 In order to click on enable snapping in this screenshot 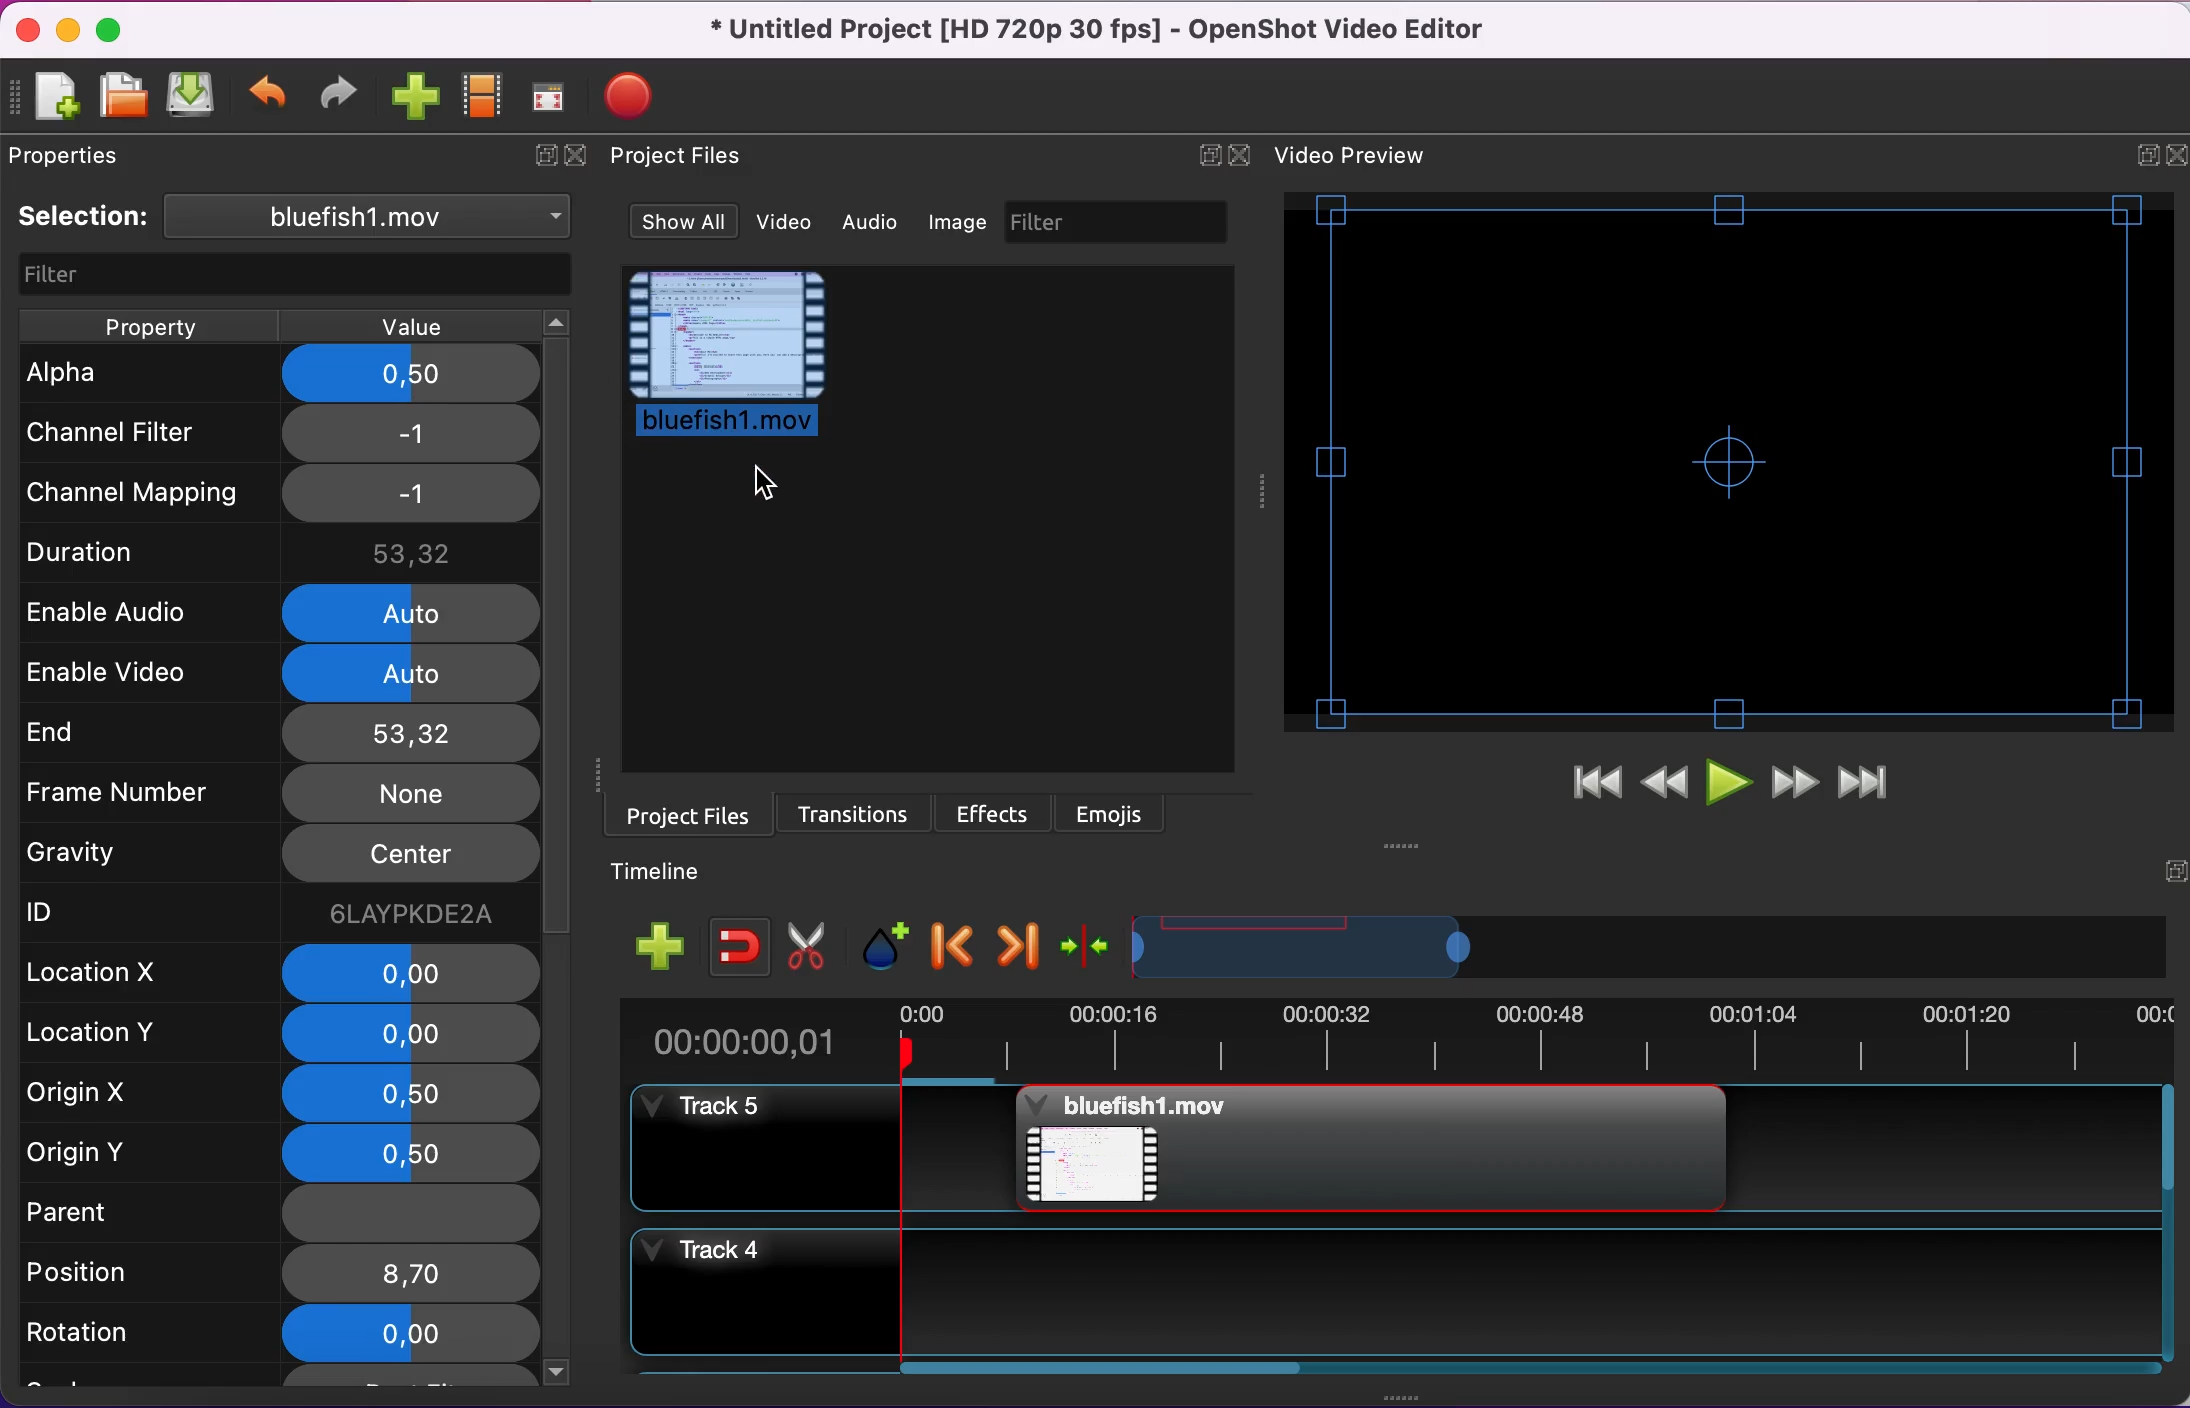, I will do `click(745, 945)`.